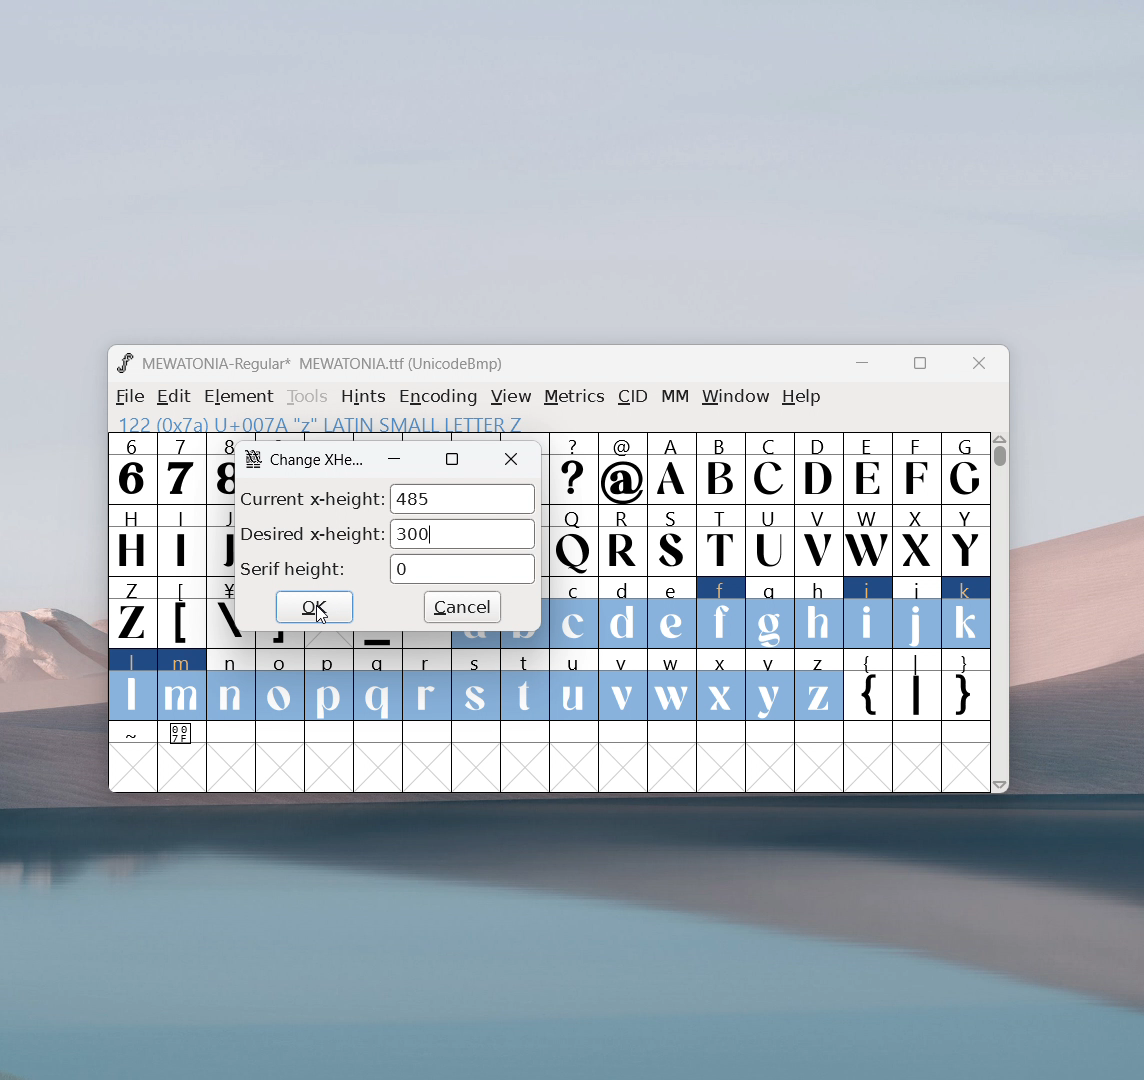 This screenshot has width=1144, height=1080. I want to click on 0 0 7 F, so click(183, 736).